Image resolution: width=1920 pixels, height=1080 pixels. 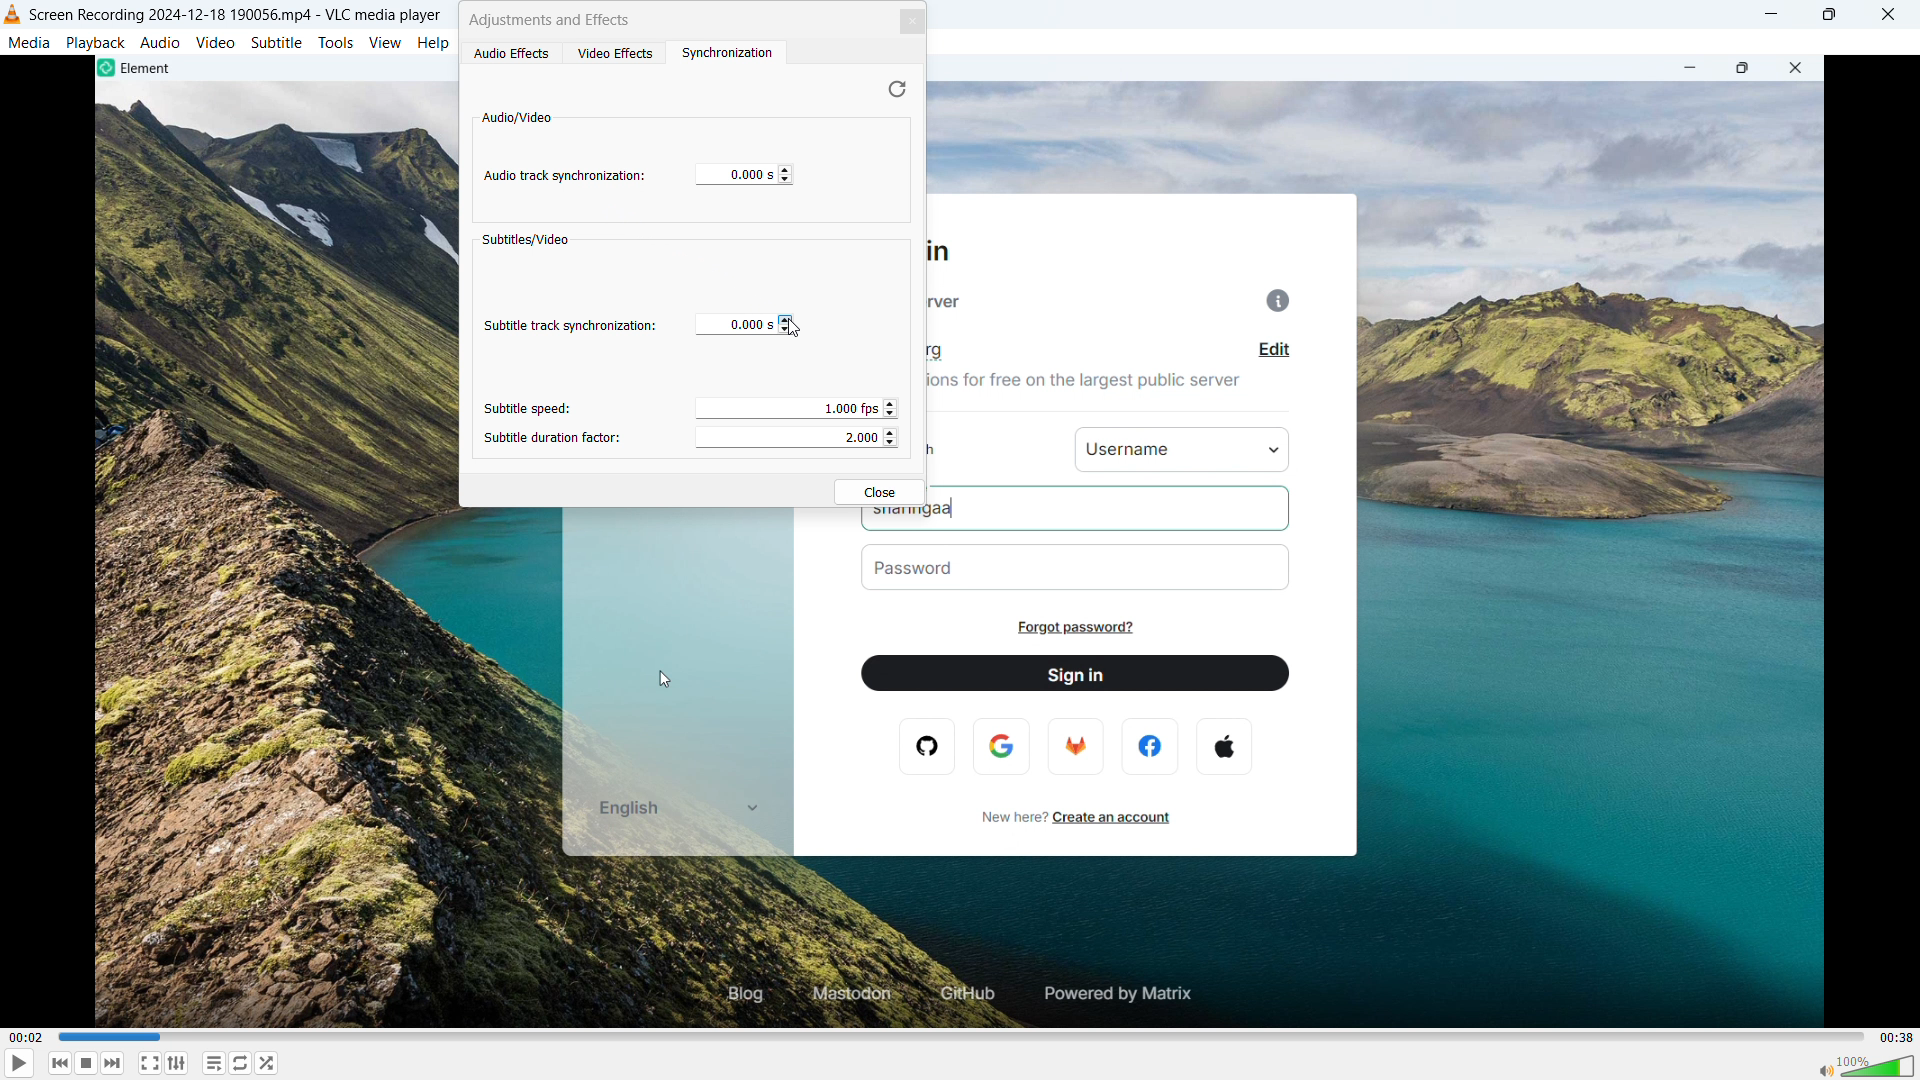 What do you see at coordinates (568, 327) in the screenshot?
I see `subtitle track synchronization` at bounding box center [568, 327].